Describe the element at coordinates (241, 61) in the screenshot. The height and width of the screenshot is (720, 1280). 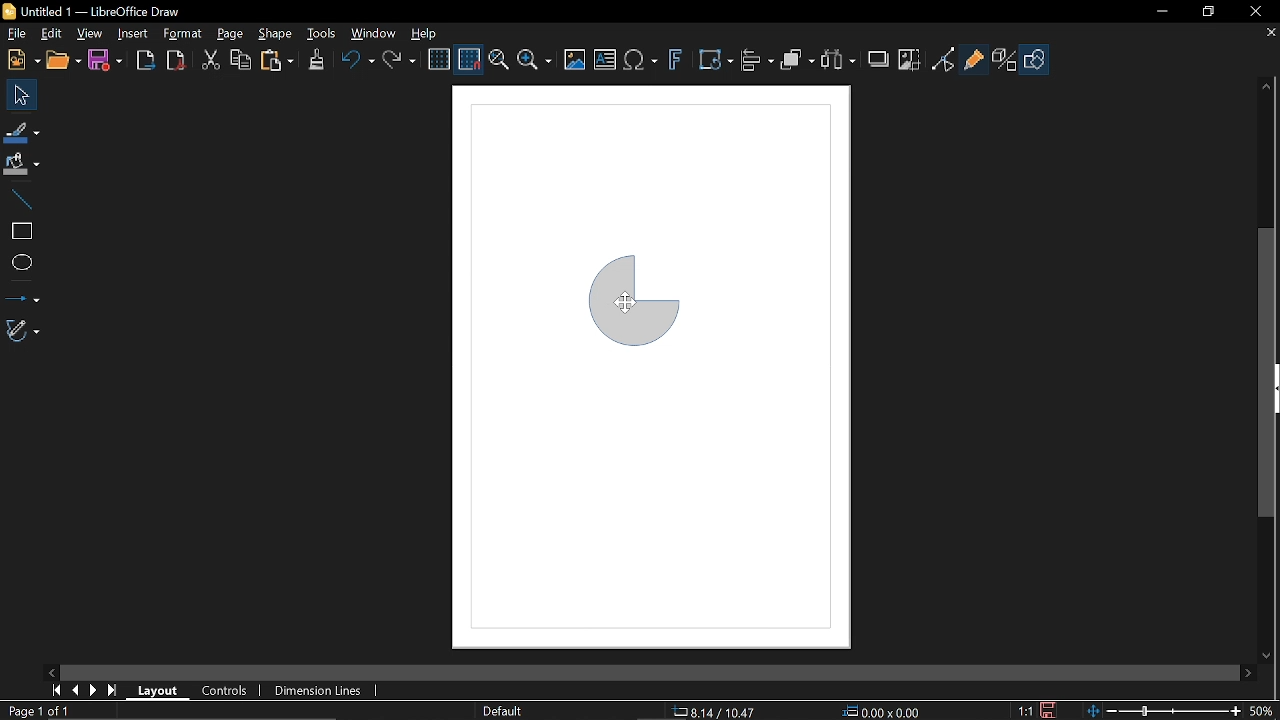
I see `Copy` at that location.